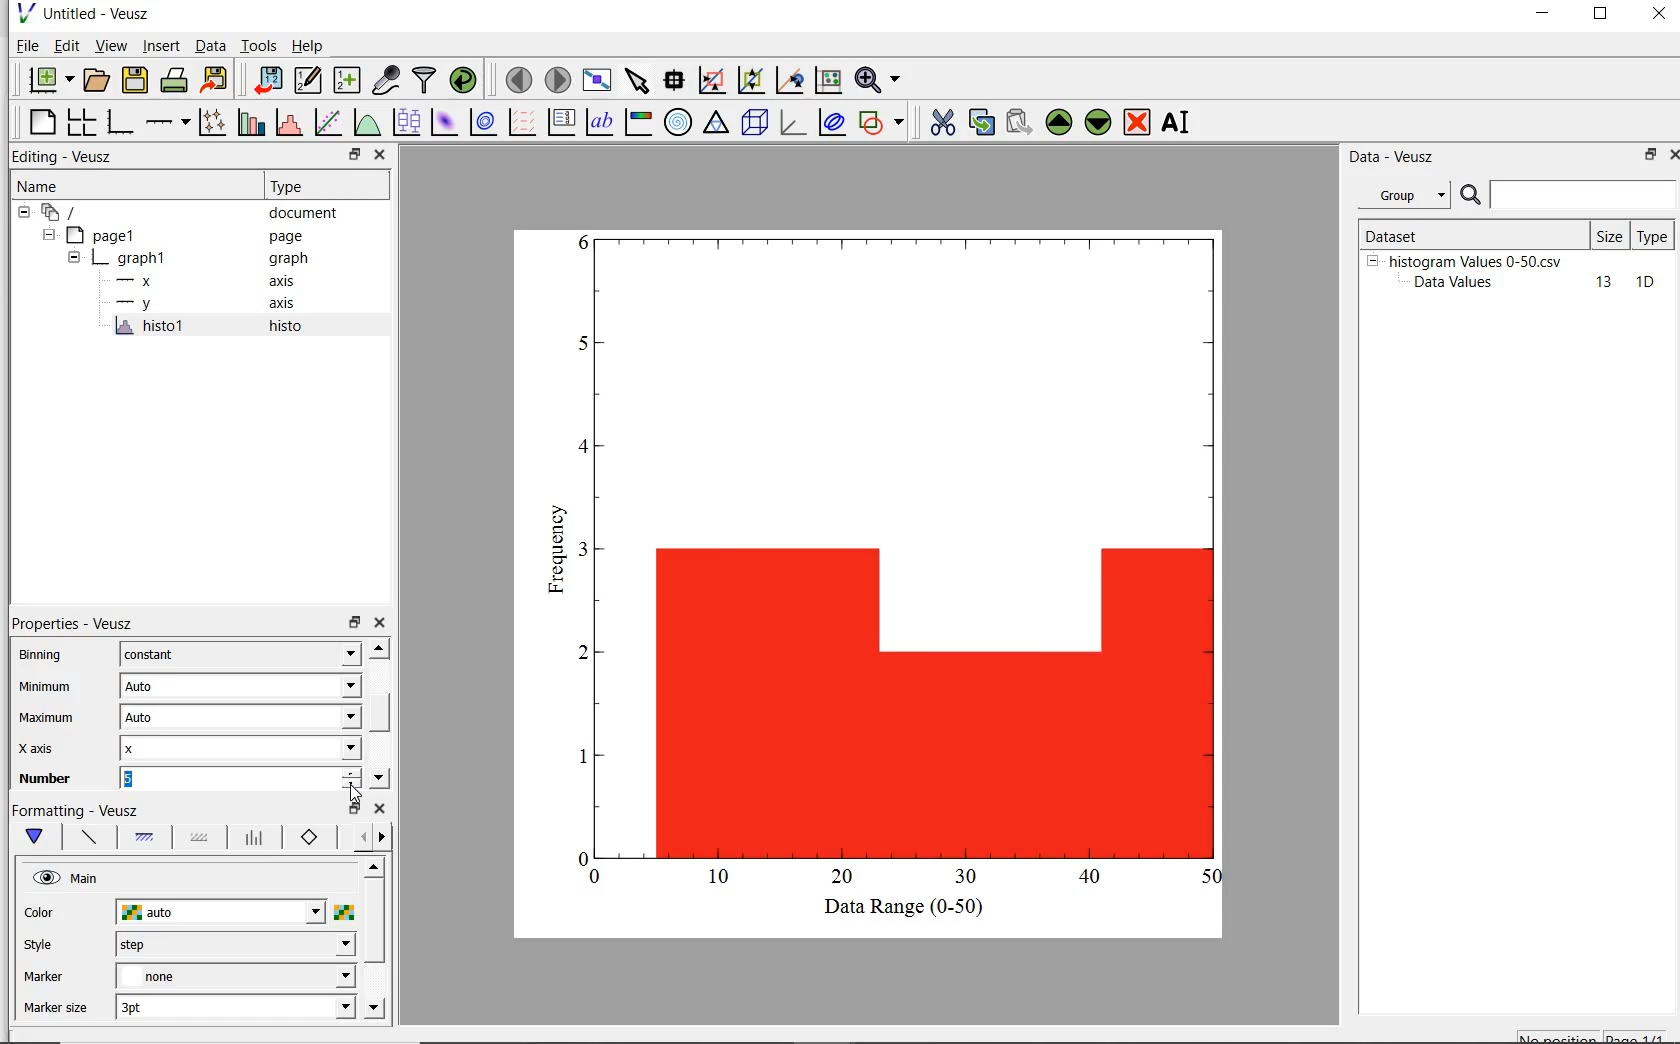  Describe the element at coordinates (899, 558) in the screenshot. I see `Graph` at that location.